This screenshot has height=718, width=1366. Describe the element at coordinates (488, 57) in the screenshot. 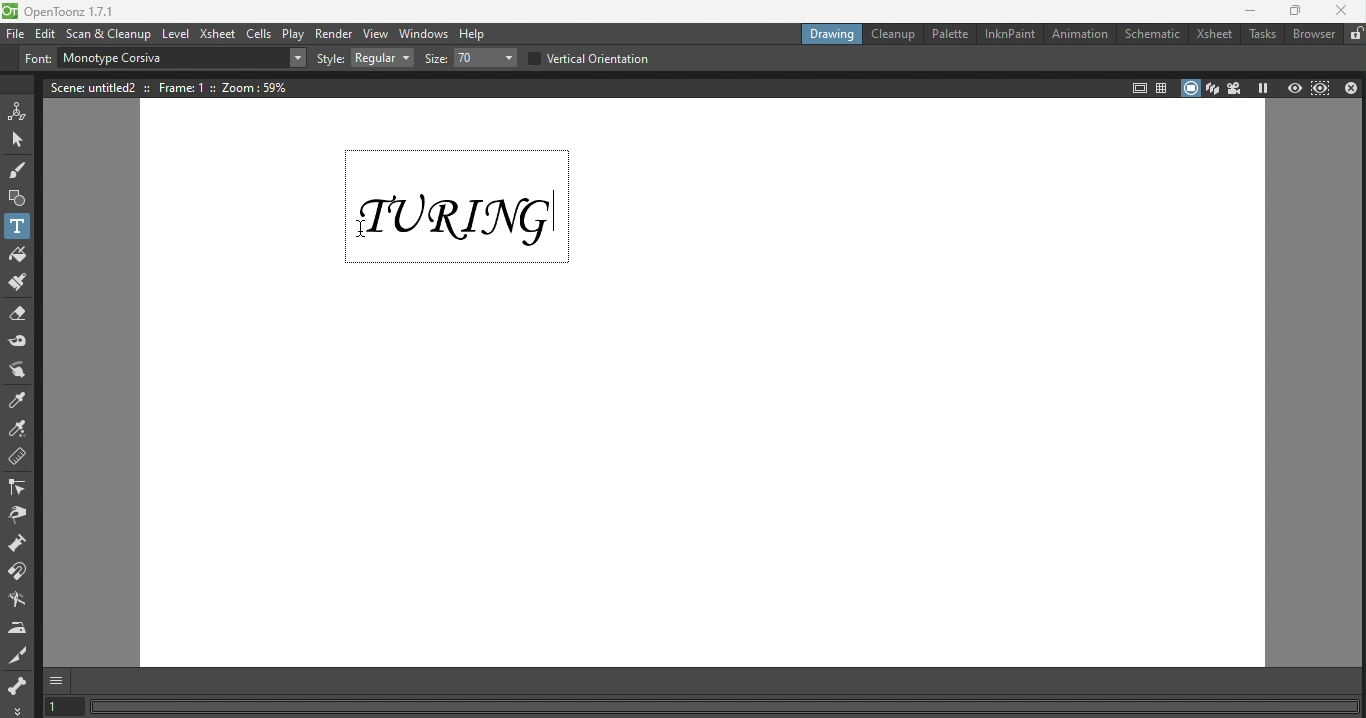

I see `Drop down` at that location.